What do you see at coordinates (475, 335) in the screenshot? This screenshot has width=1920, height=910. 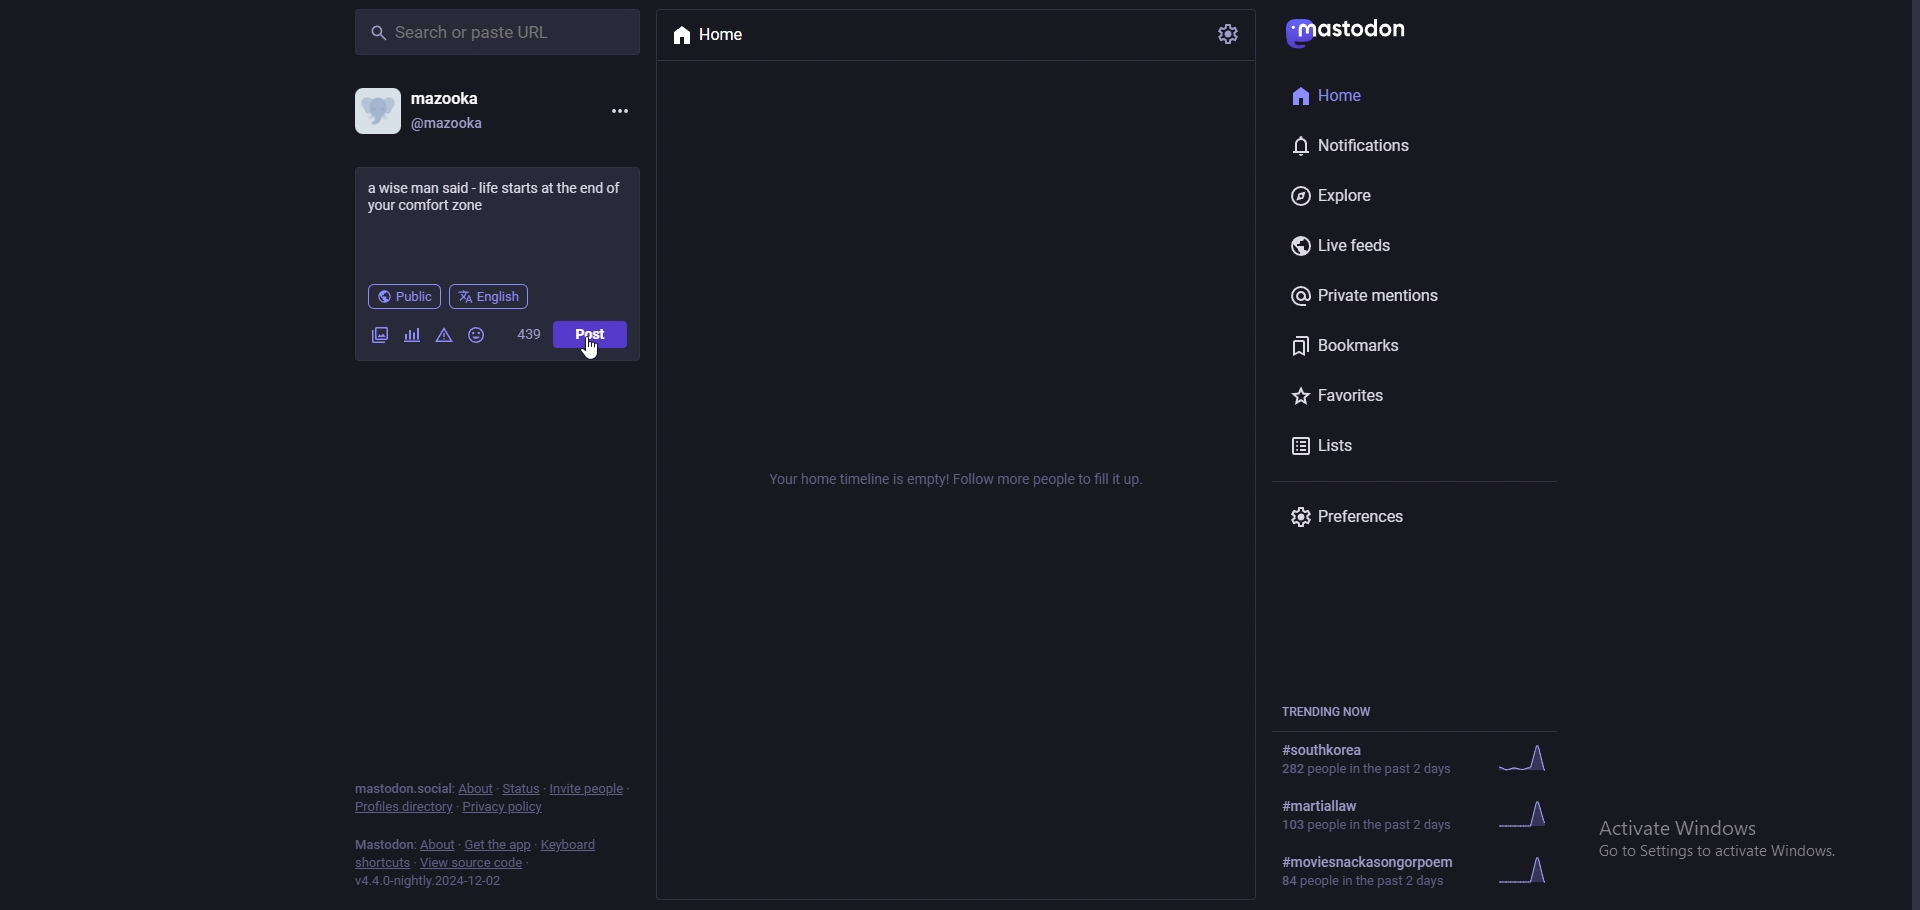 I see `emoji` at bounding box center [475, 335].